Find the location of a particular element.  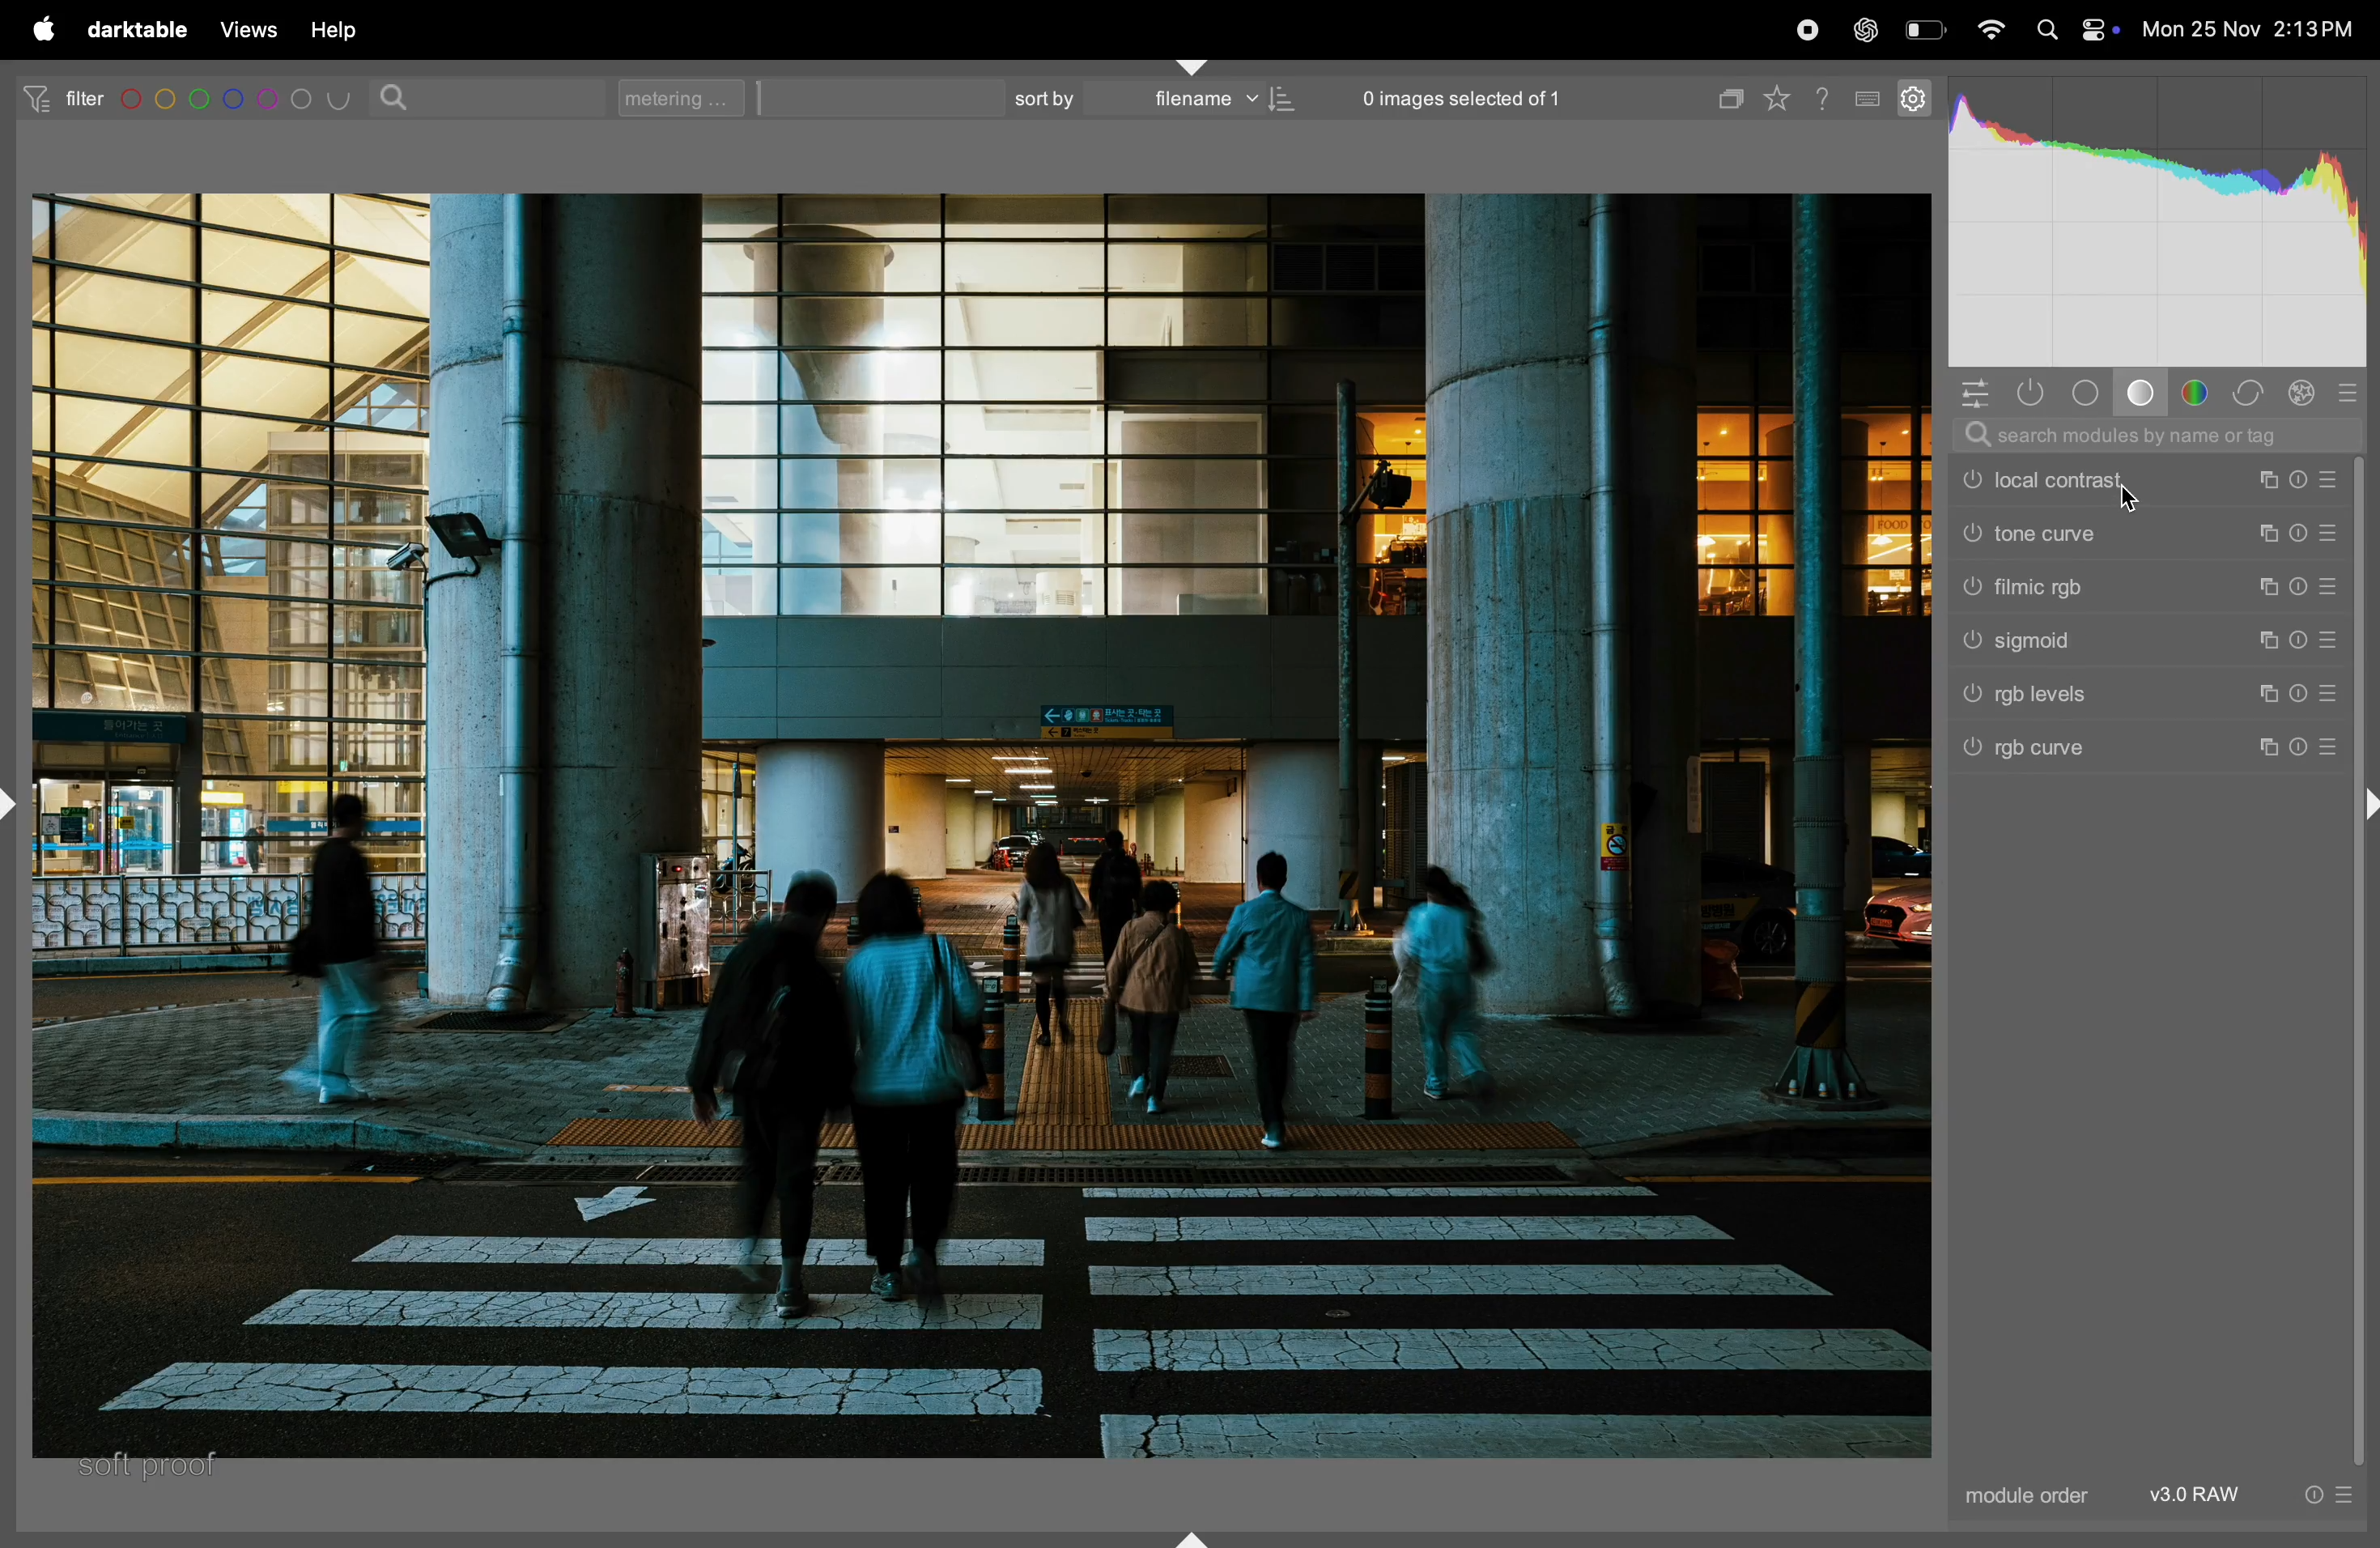

shift+ctrl+b is located at coordinates (1186, 1537).